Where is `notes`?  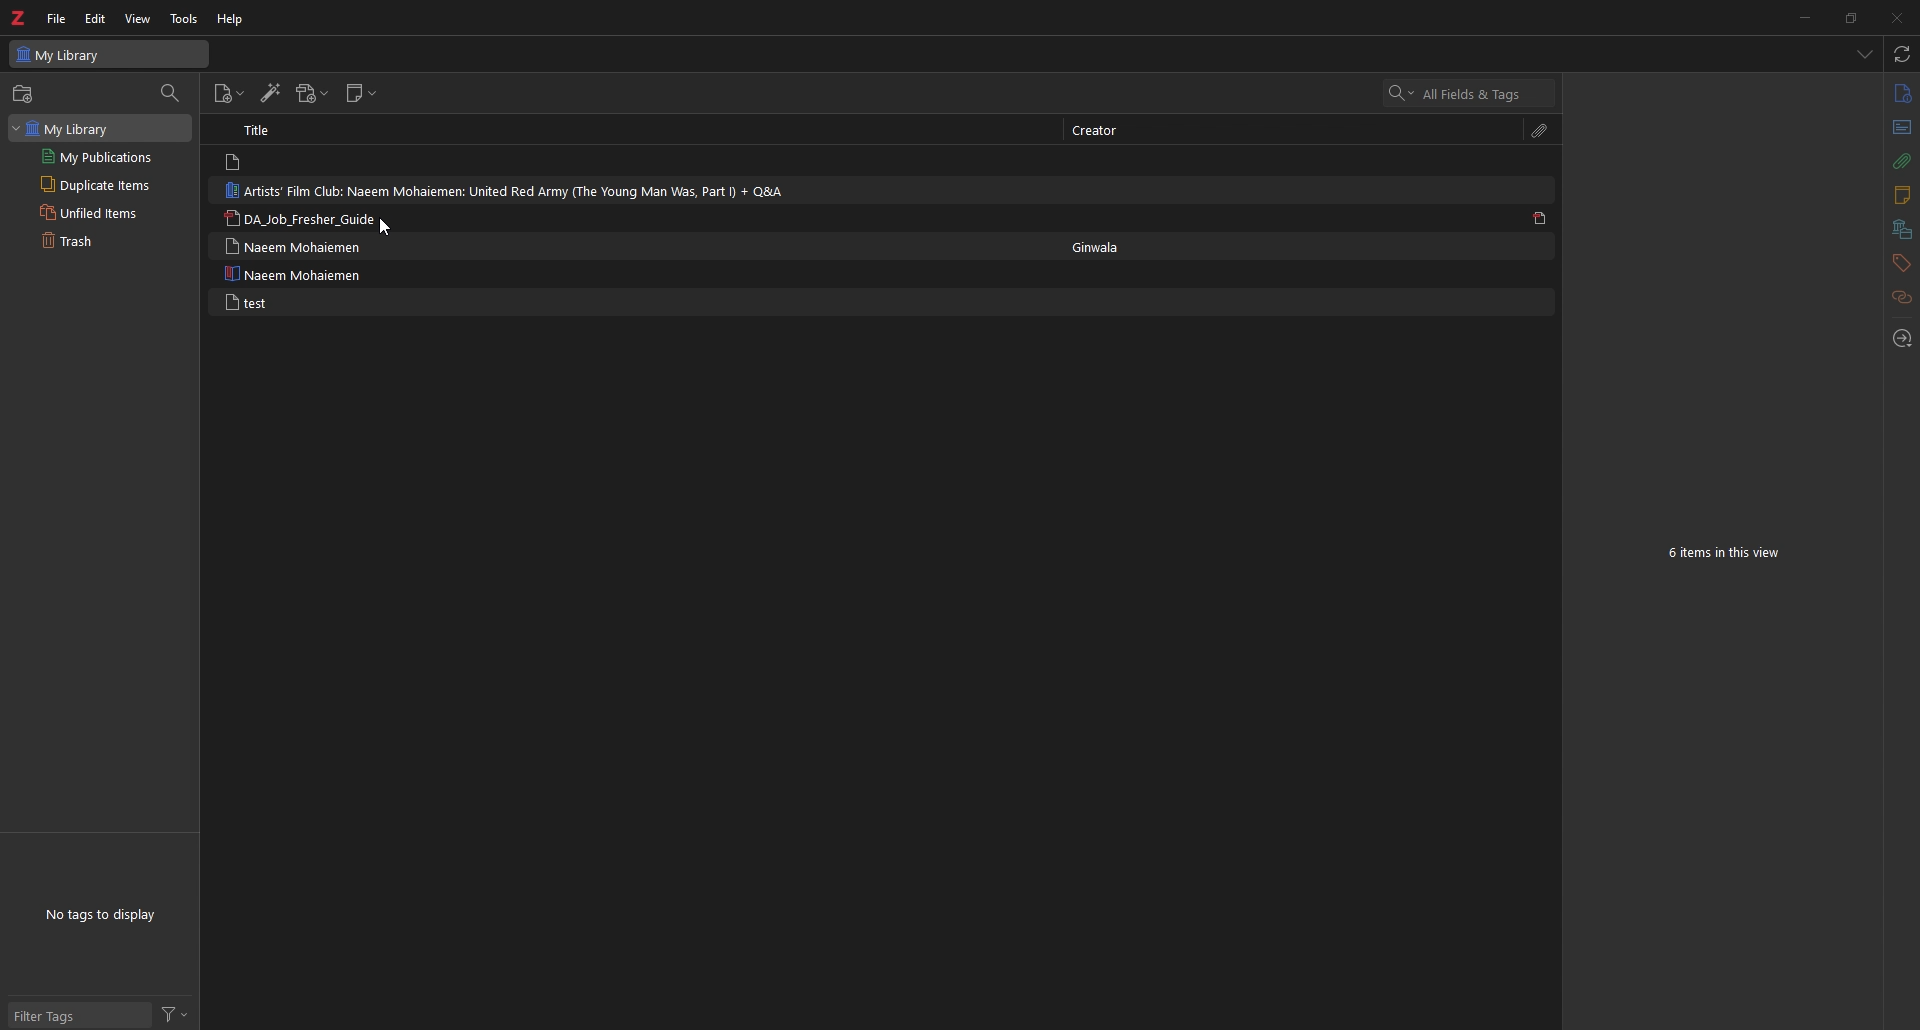 notes is located at coordinates (1898, 195).